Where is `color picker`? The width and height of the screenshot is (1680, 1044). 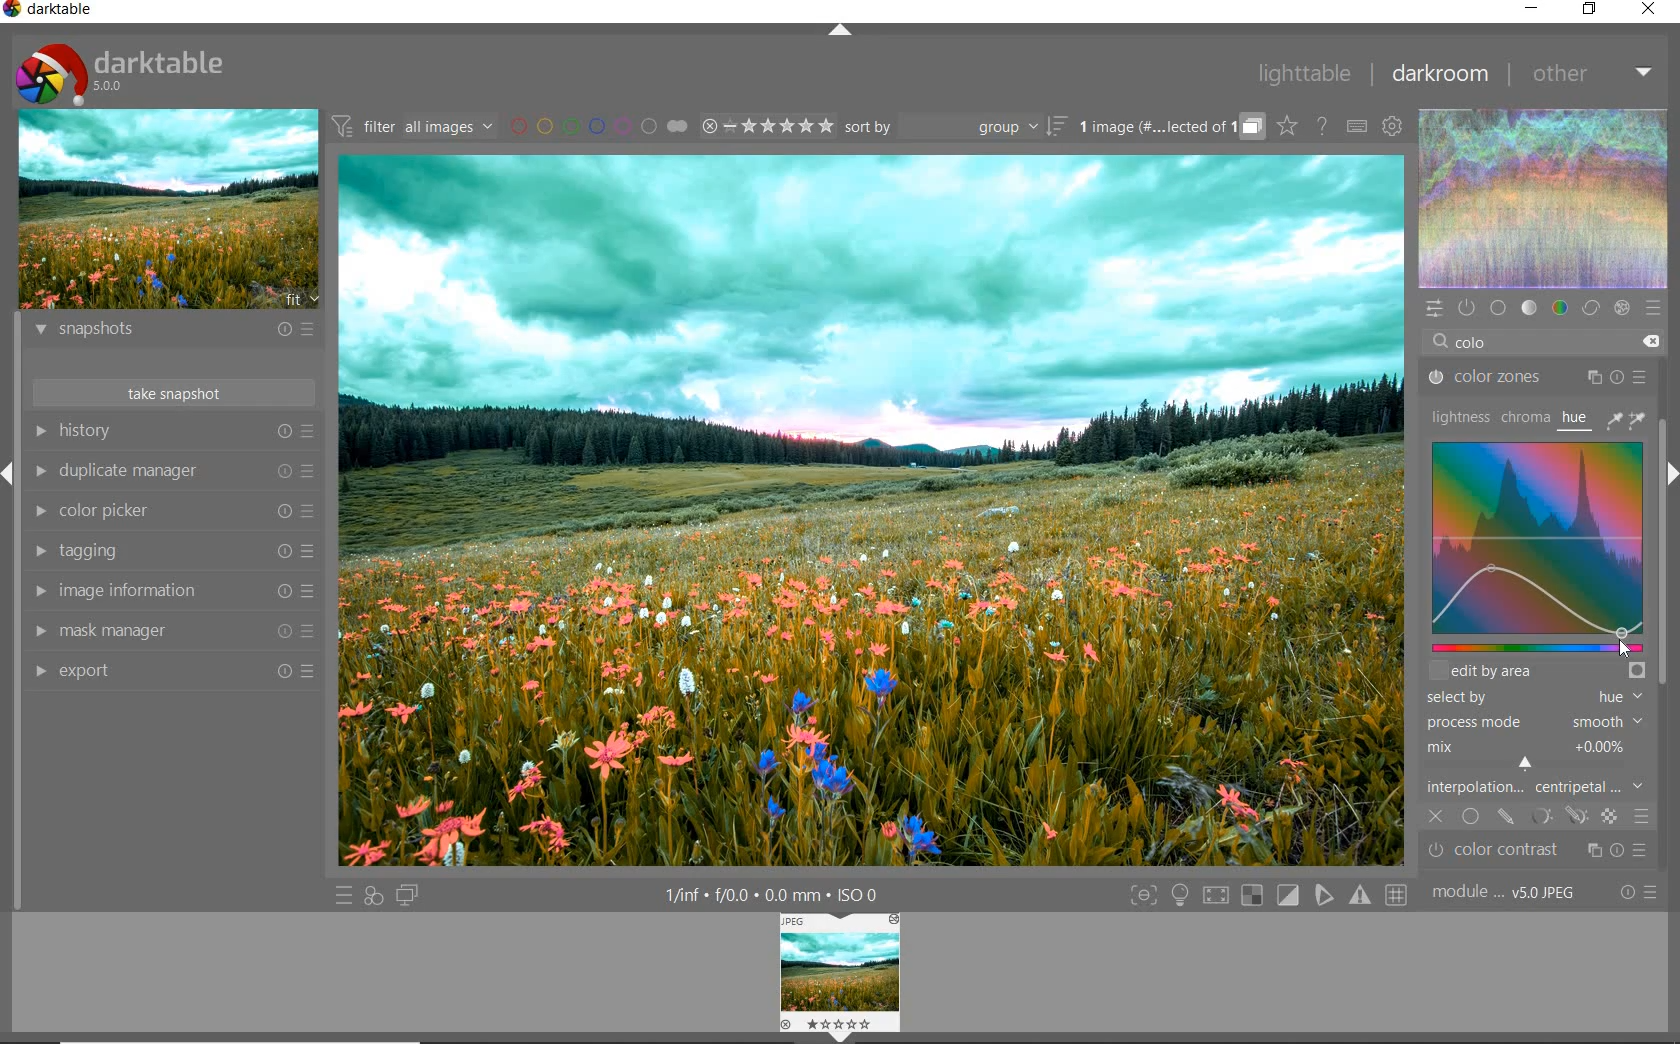
color picker is located at coordinates (173, 510).